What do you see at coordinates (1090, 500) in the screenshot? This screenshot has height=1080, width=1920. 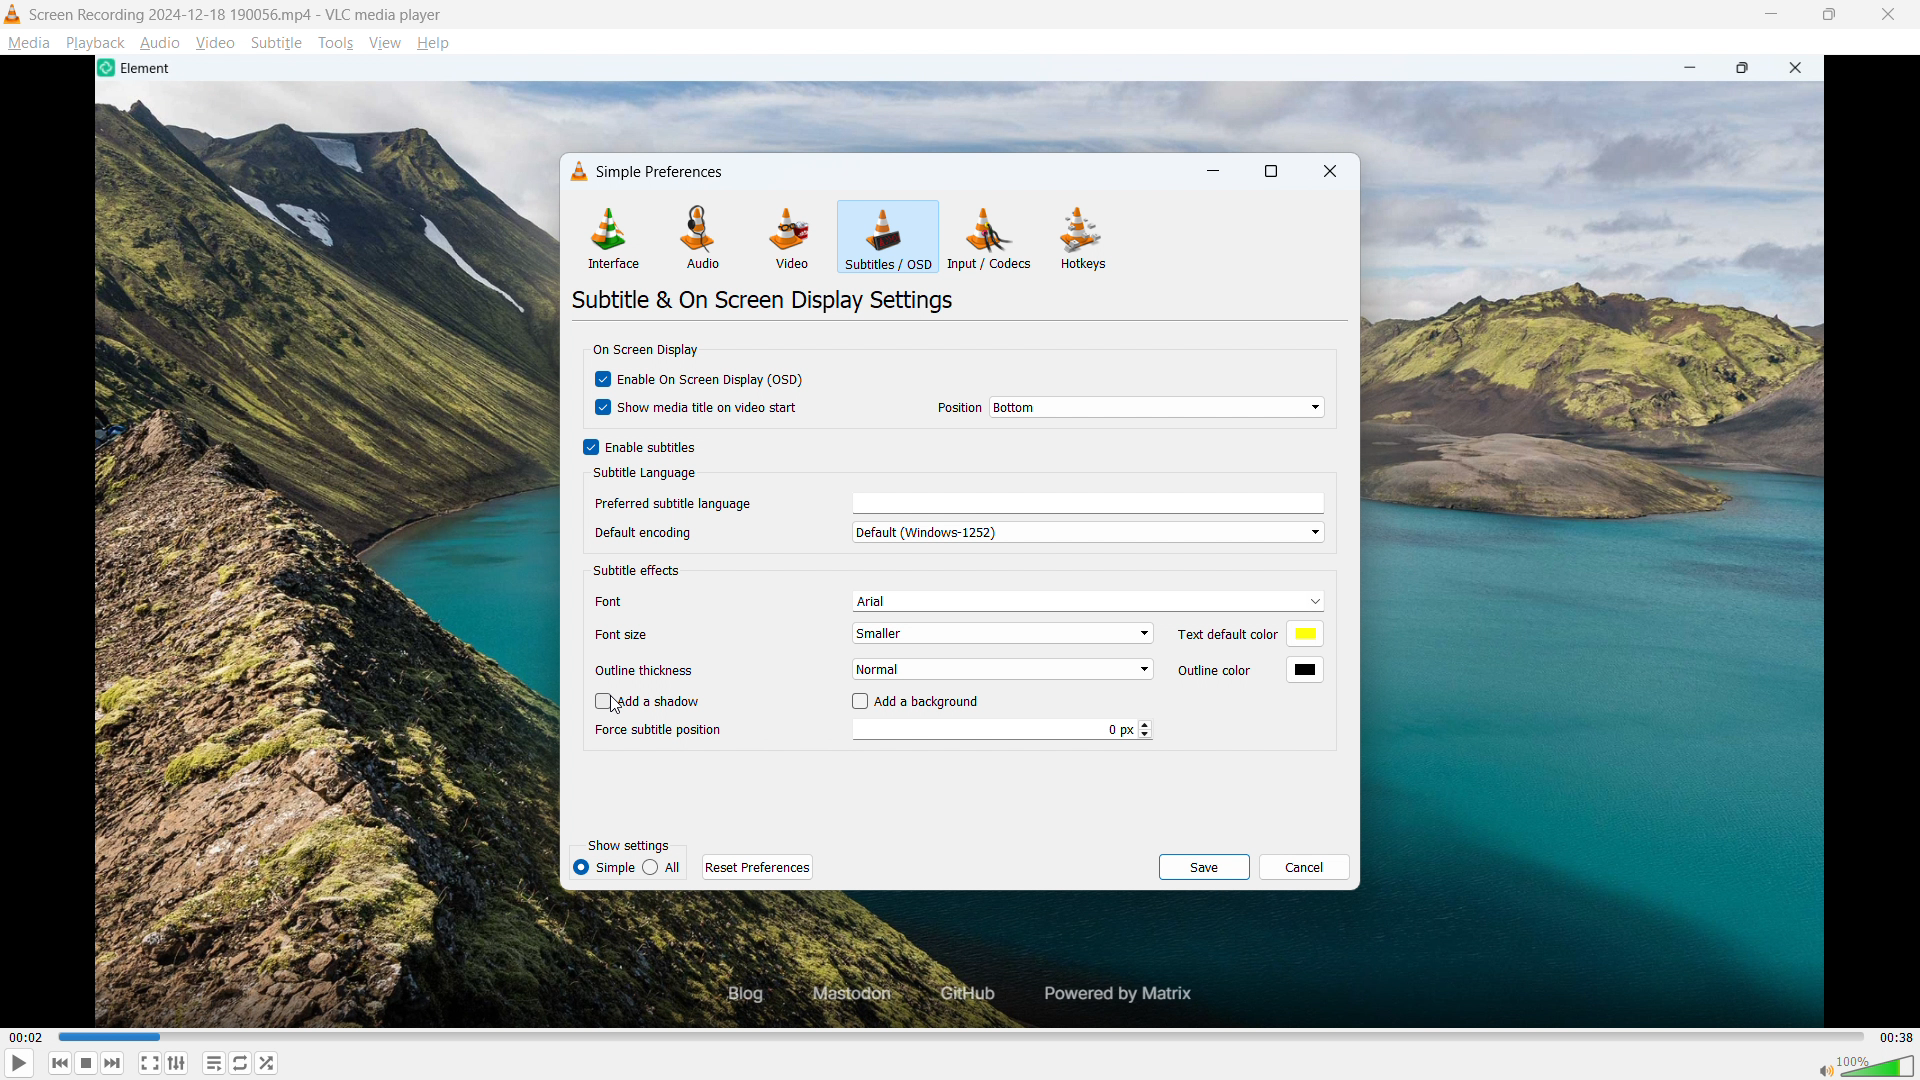 I see `languages` at bounding box center [1090, 500].